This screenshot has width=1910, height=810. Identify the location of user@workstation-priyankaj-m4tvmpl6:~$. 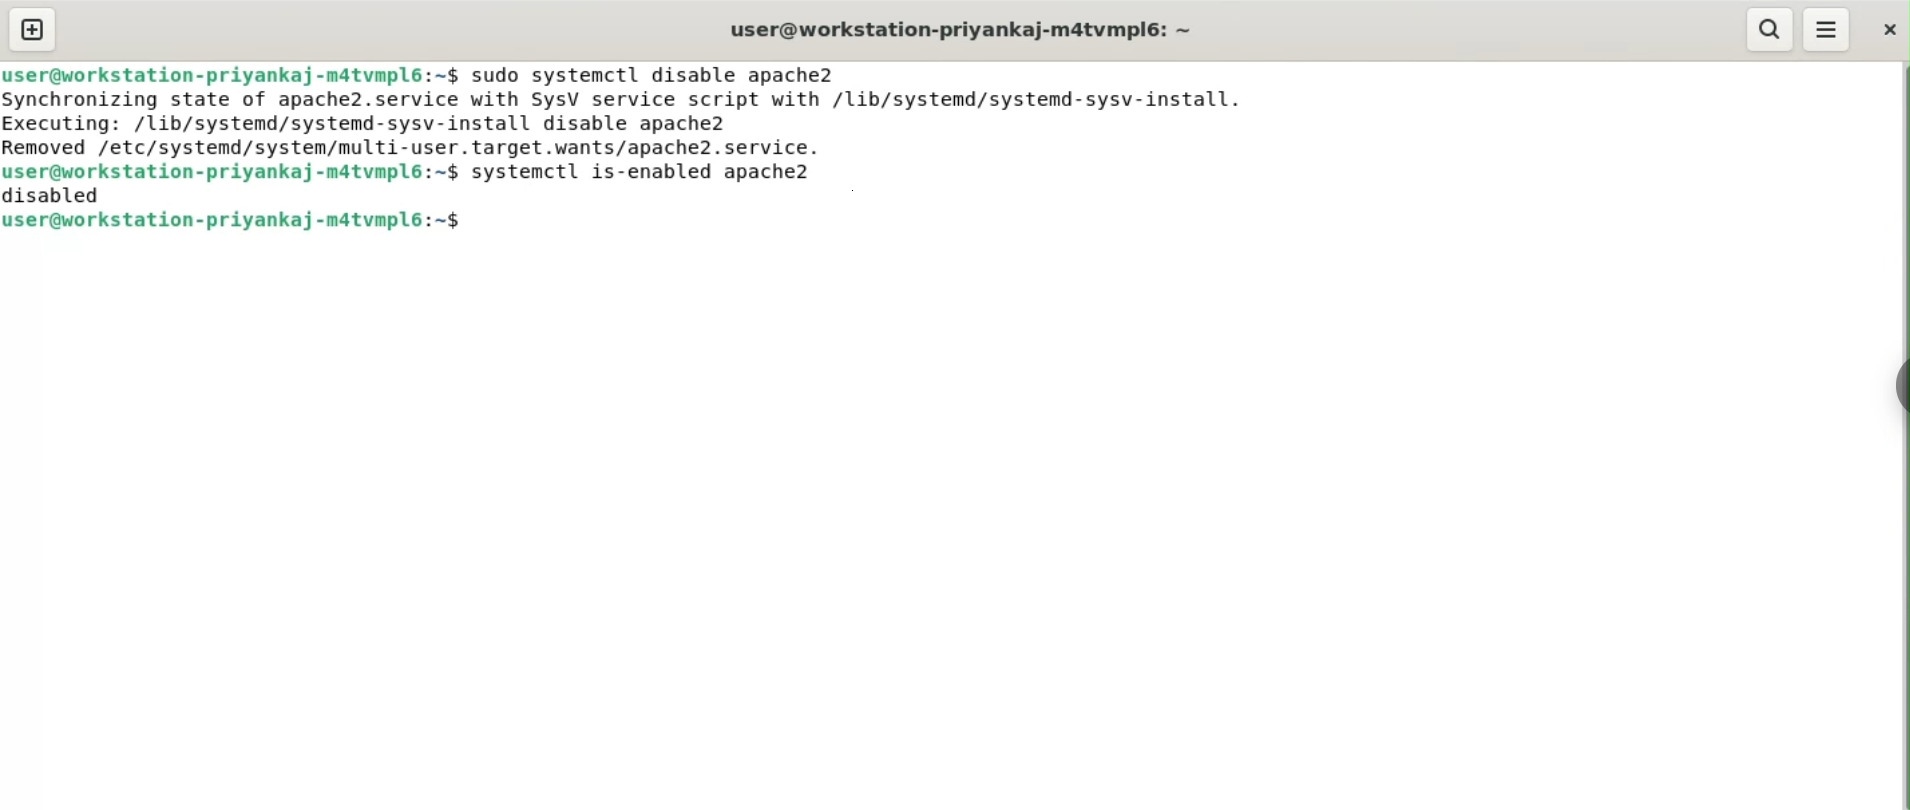
(232, 72).